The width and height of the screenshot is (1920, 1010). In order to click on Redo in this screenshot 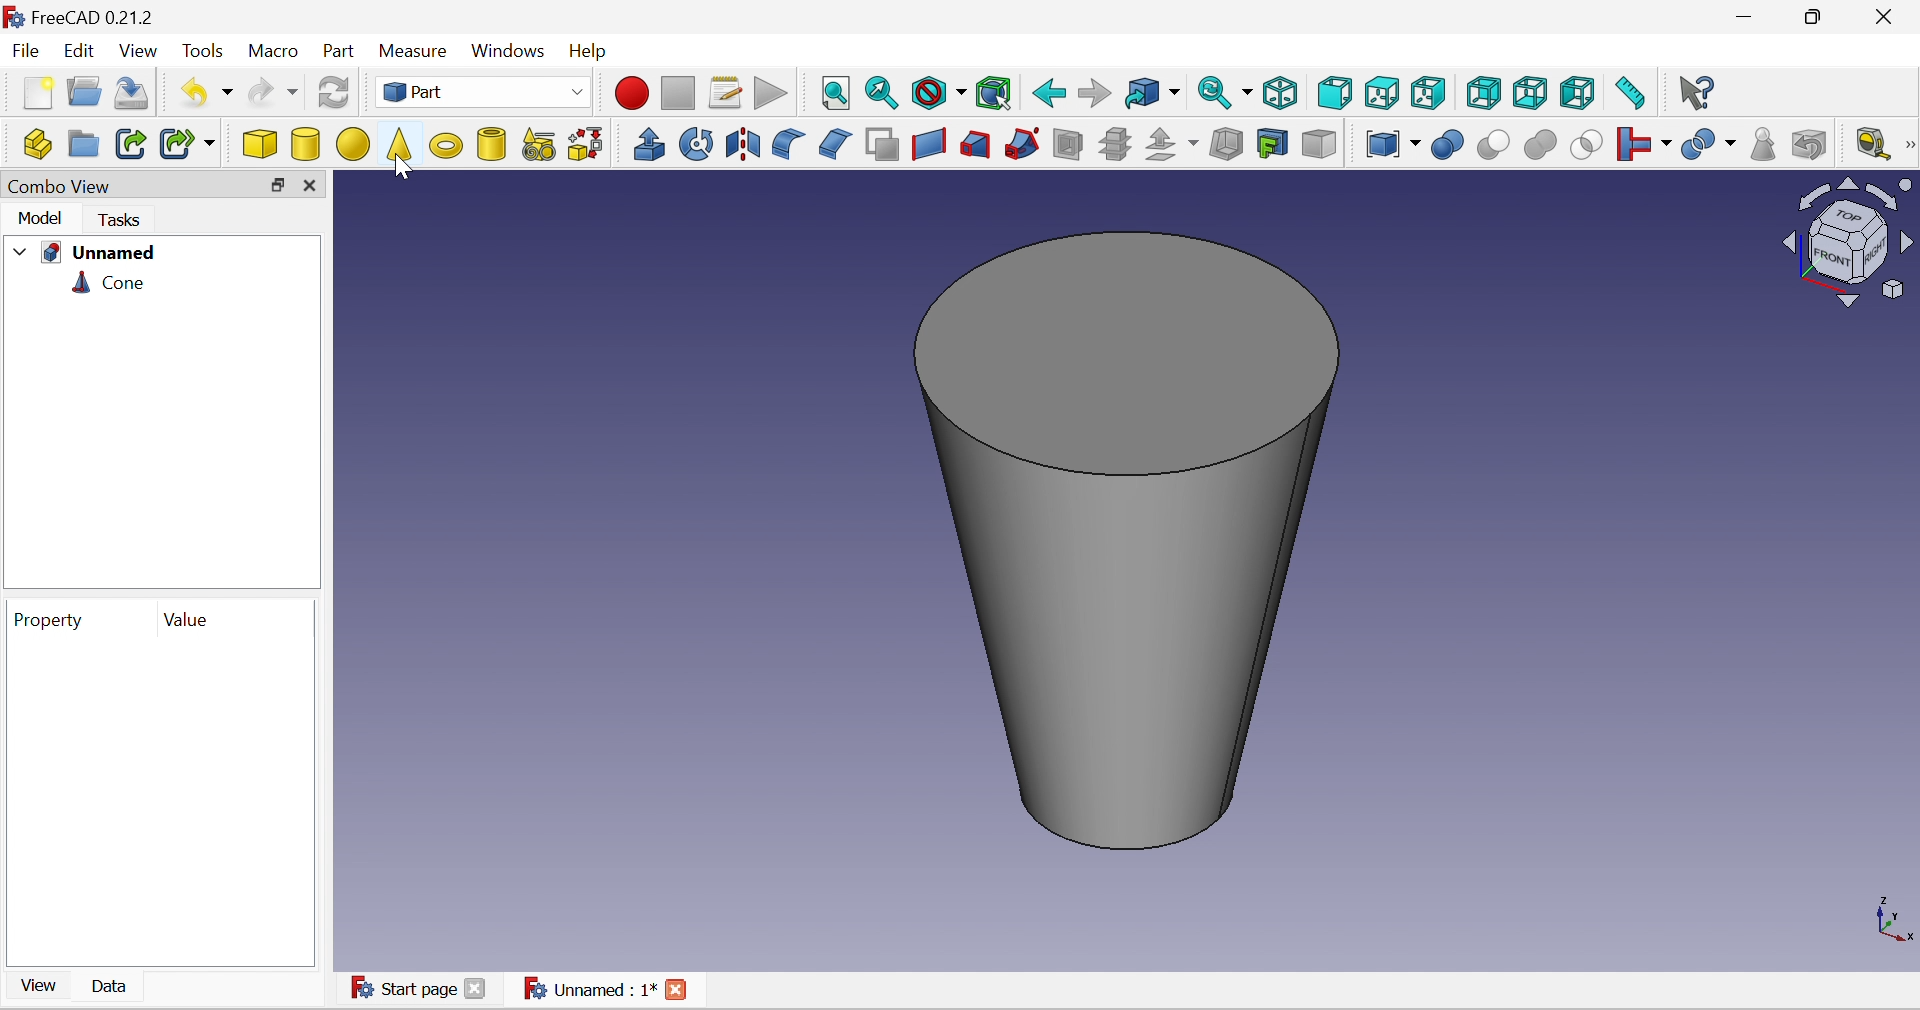, I will do `click(271, 97)`.